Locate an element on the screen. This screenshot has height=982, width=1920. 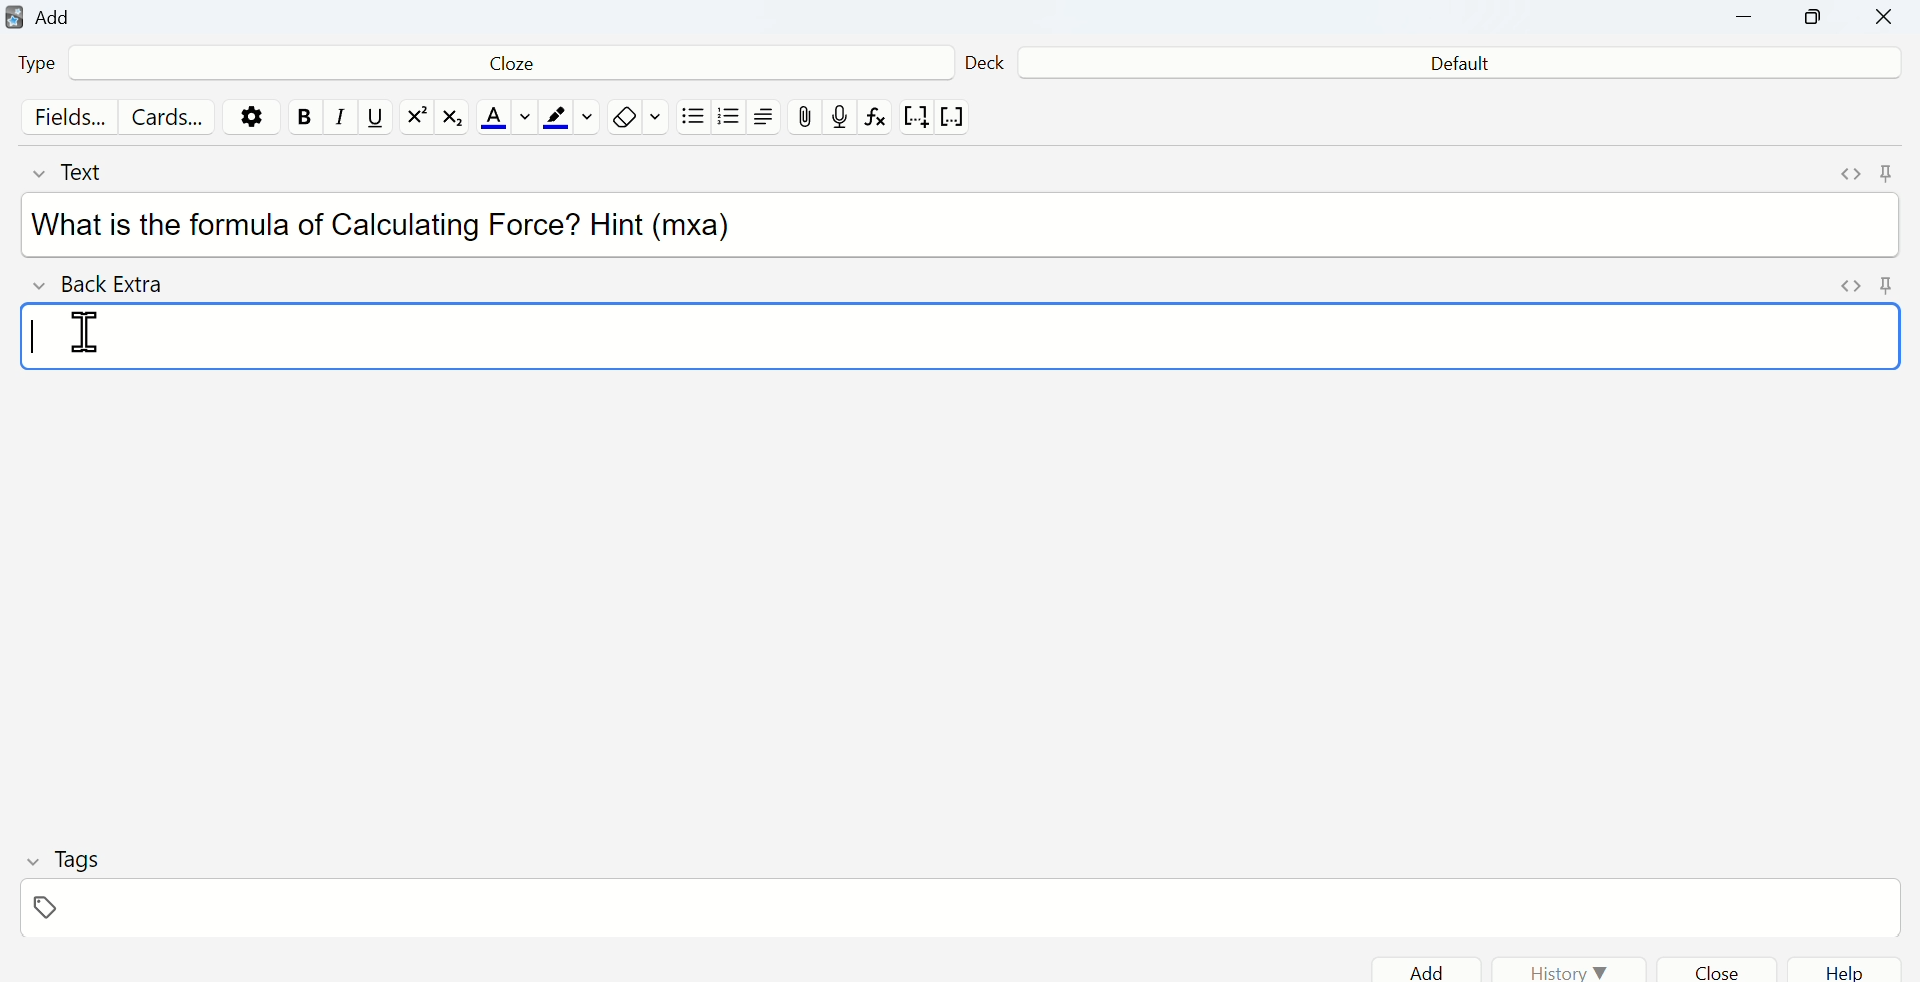
Numbered list is located at coordinates (731, 120).